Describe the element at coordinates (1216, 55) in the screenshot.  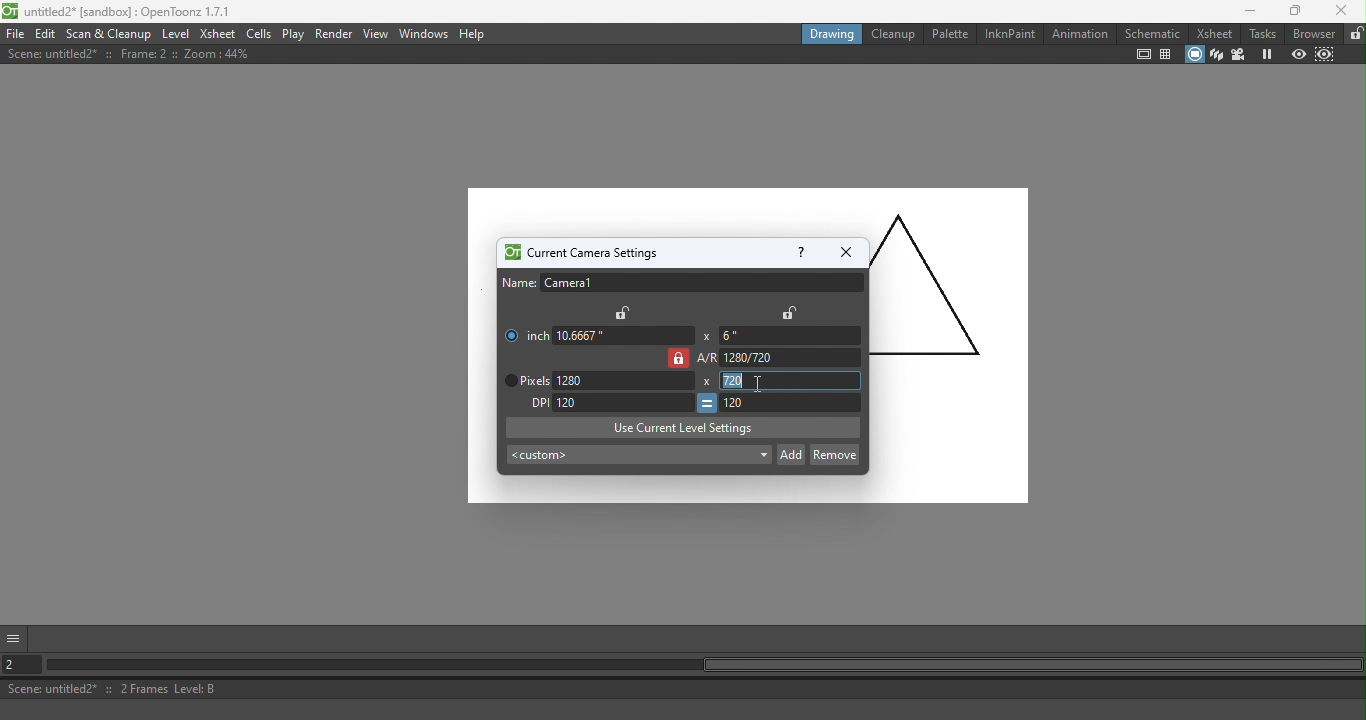
I see `3D view` at that location.